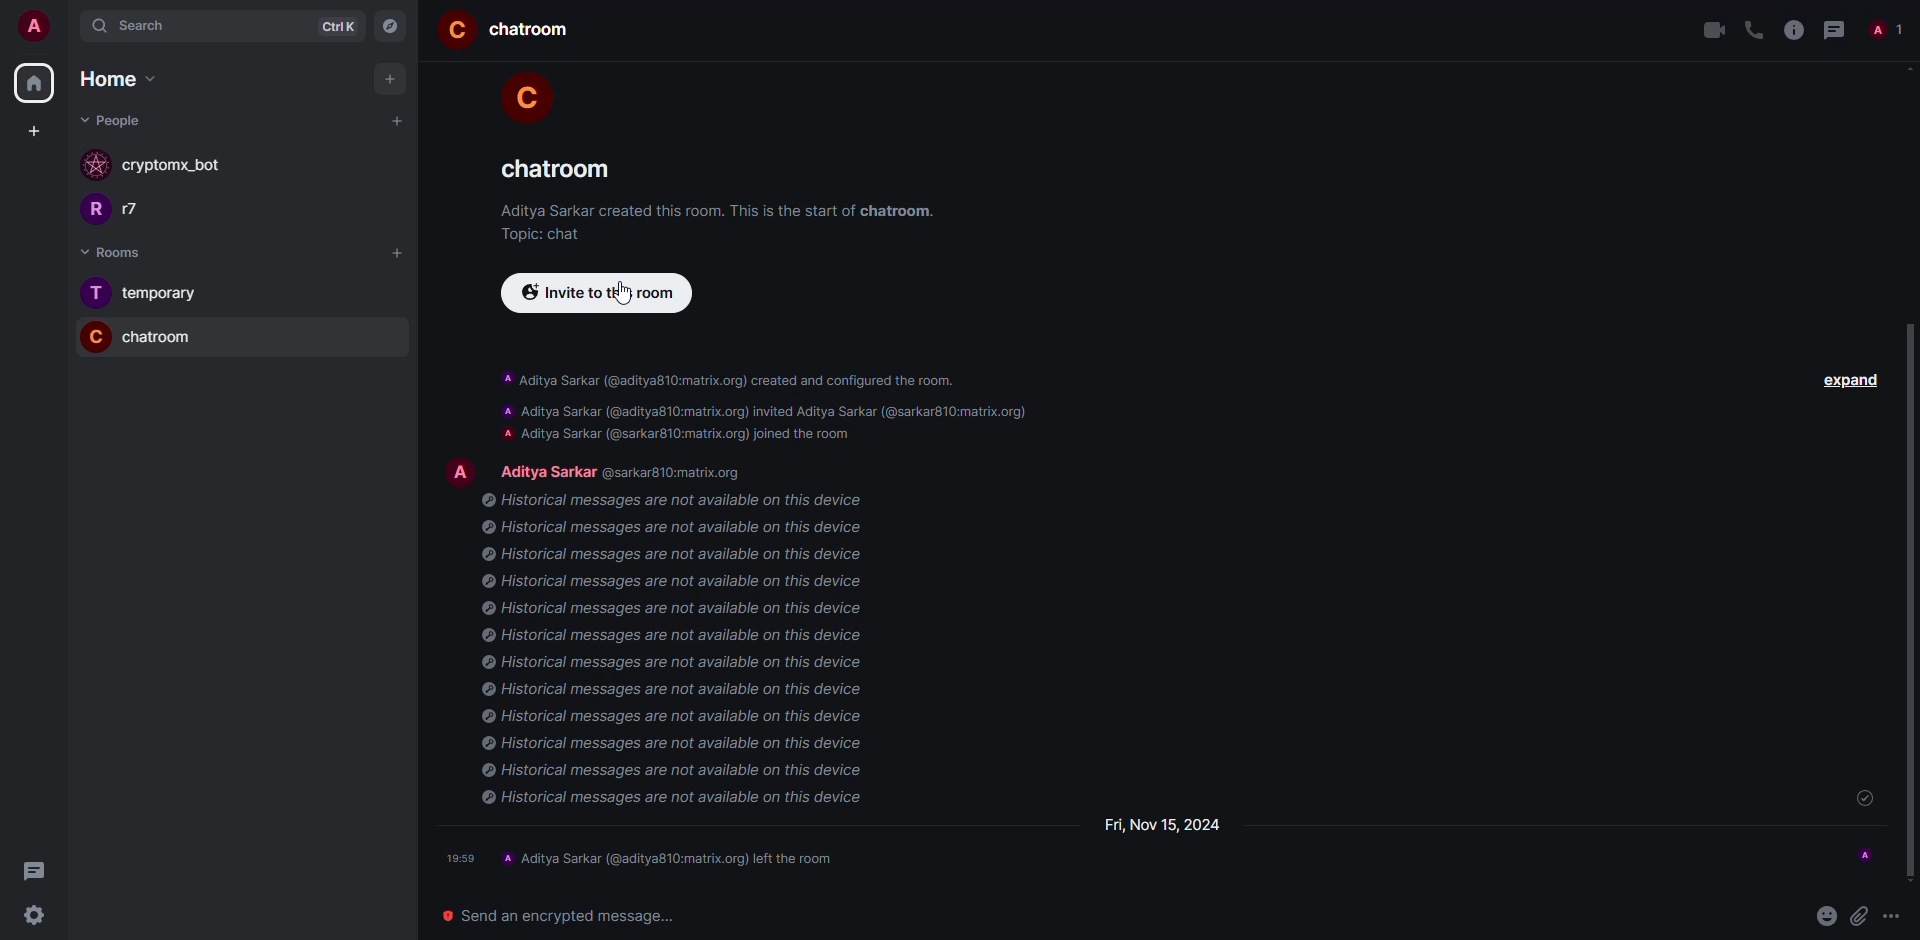 The image size is (1920, 940). I want to click on send encrypted message, so click(551, 914).